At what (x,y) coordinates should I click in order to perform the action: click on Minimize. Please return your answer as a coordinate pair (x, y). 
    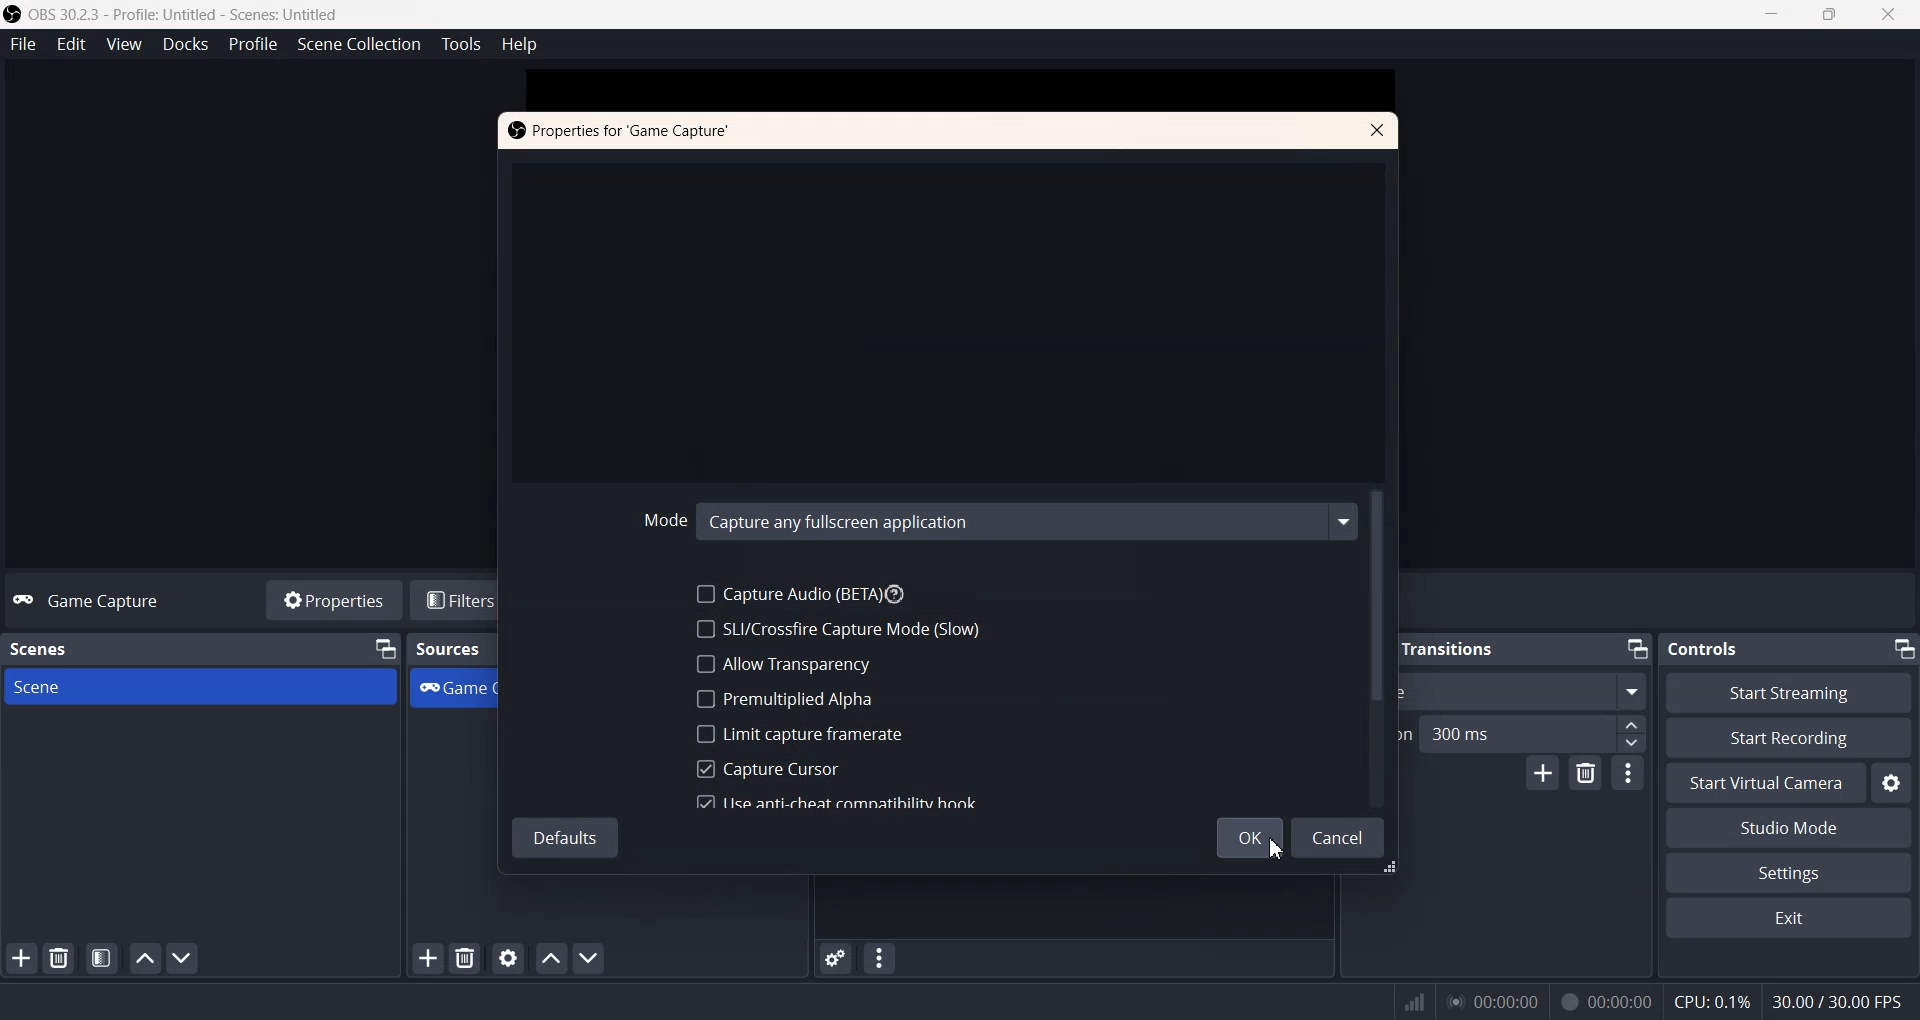
    Looking at the image, I should click on (1903, 648).